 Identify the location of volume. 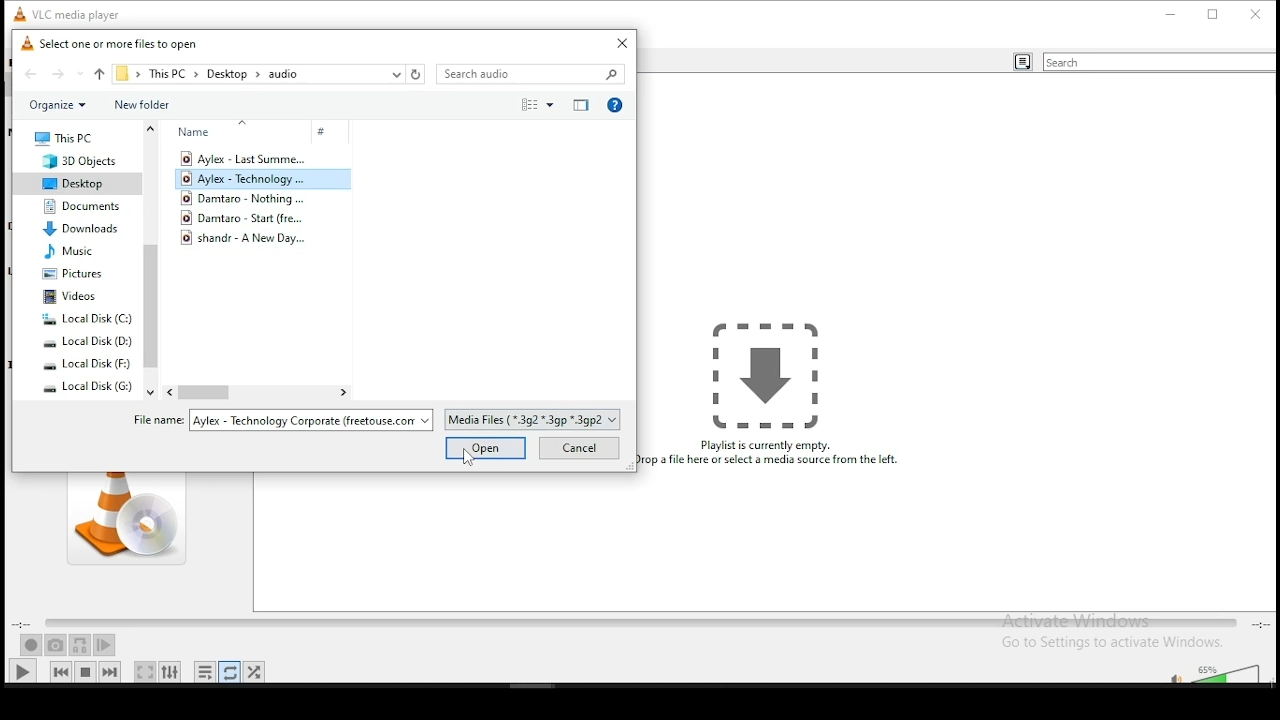
(1230, 673).